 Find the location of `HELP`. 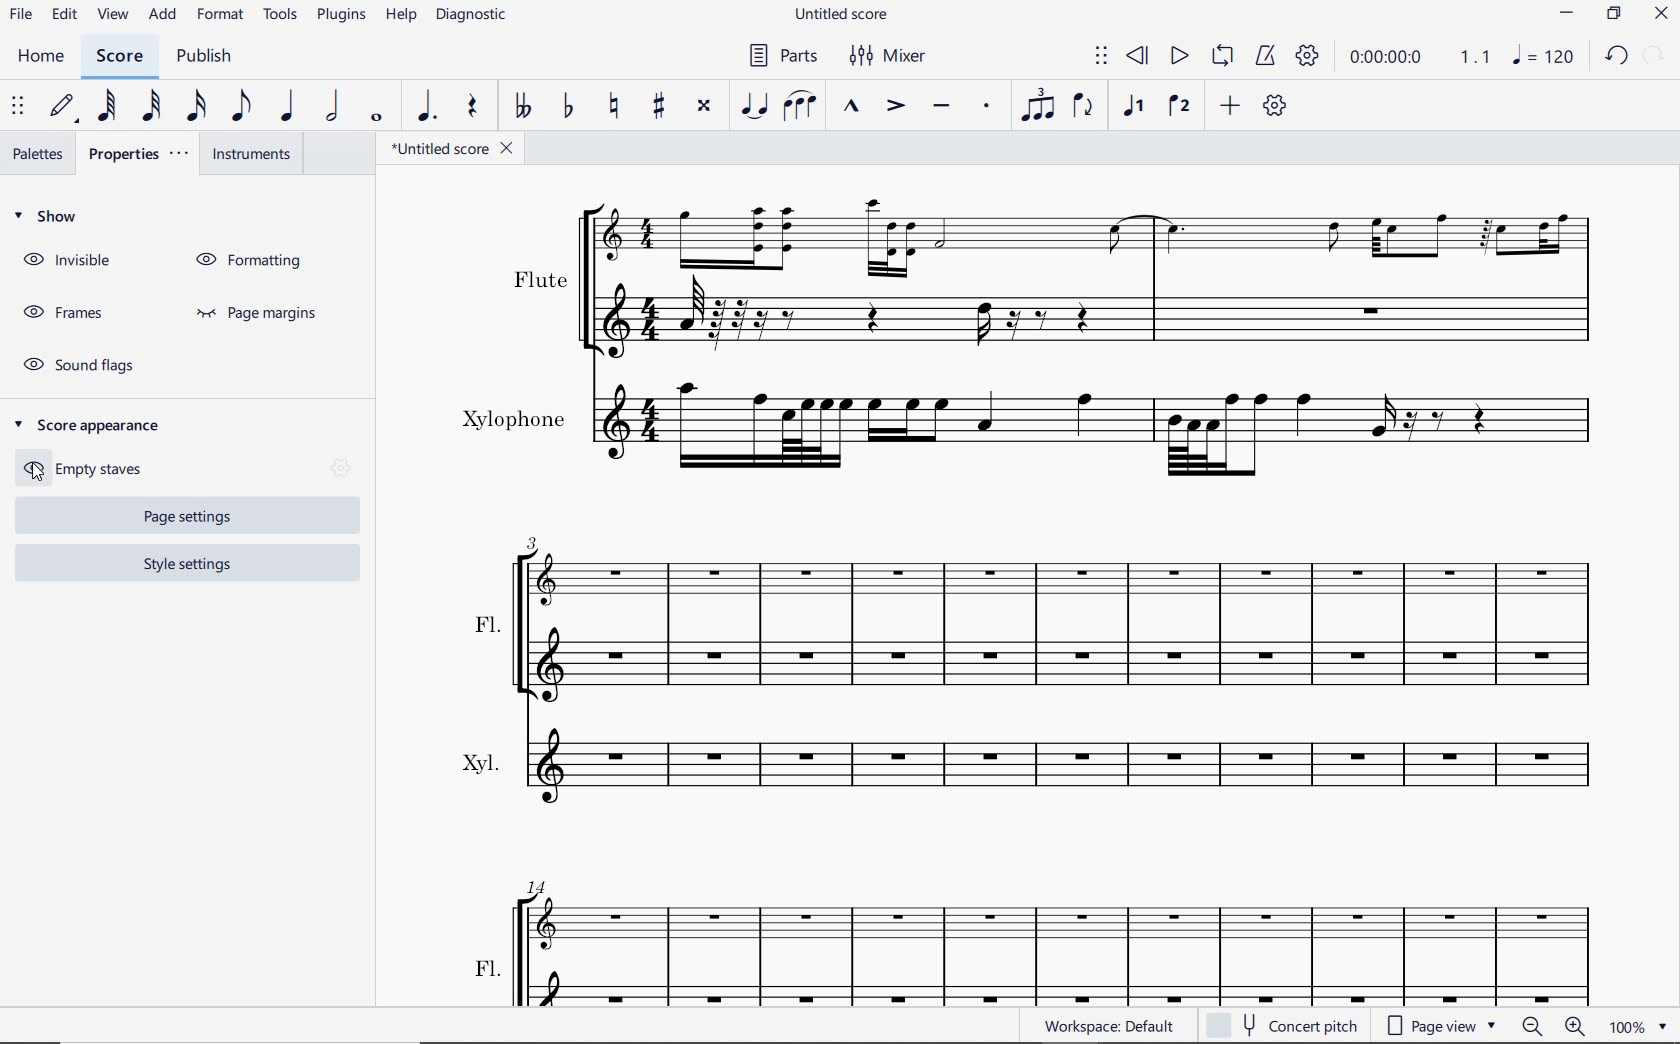

HELP is located at coordinates (401, 19).